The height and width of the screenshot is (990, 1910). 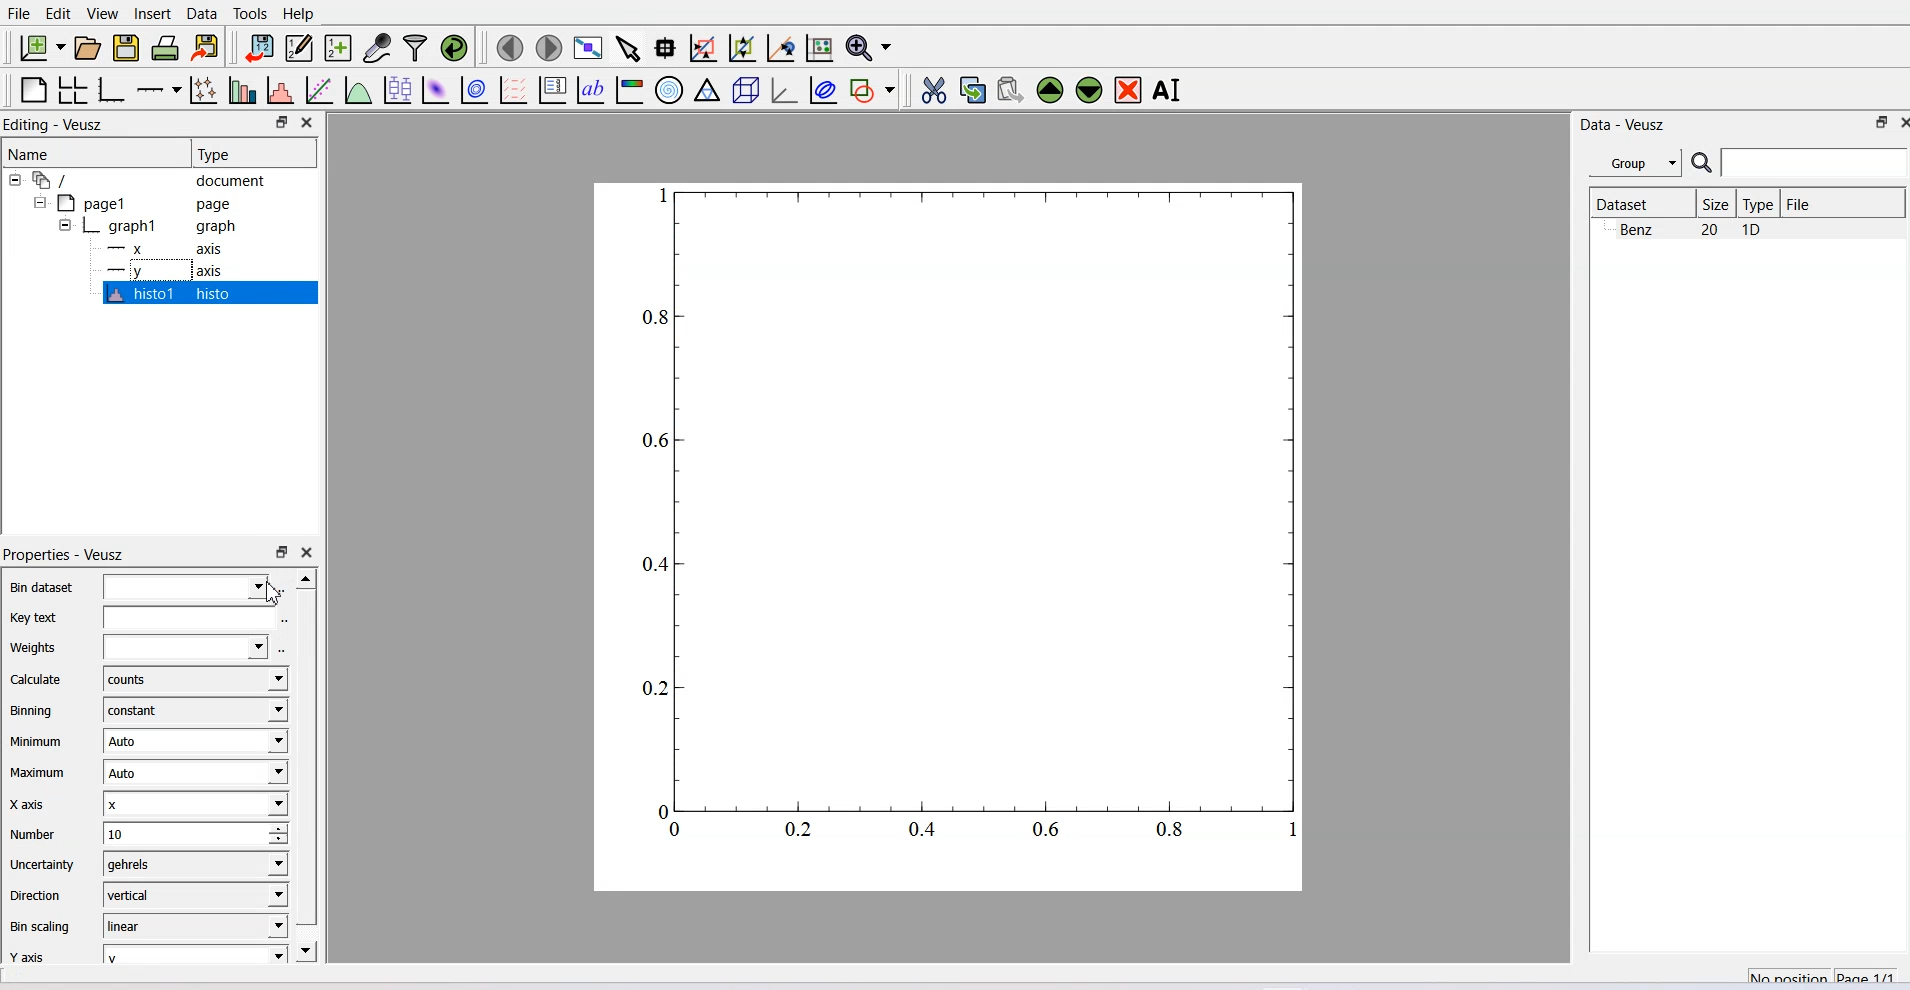 What do you see at coordinates (281, 123) in the screenshot?
I see `Maximize` at bounding box center [281, 123].